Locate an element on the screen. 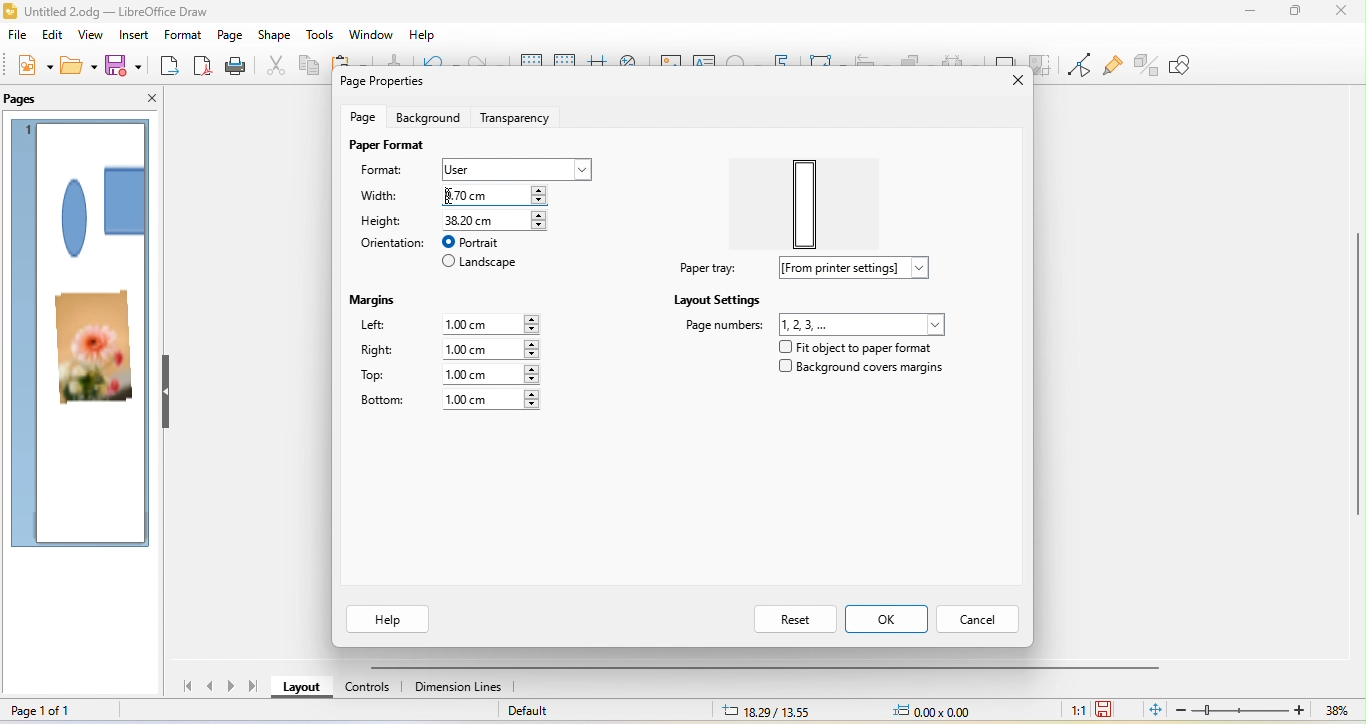 The width and height of the screenshot is (1366, 724). page format is located at coordinates (390, 143).